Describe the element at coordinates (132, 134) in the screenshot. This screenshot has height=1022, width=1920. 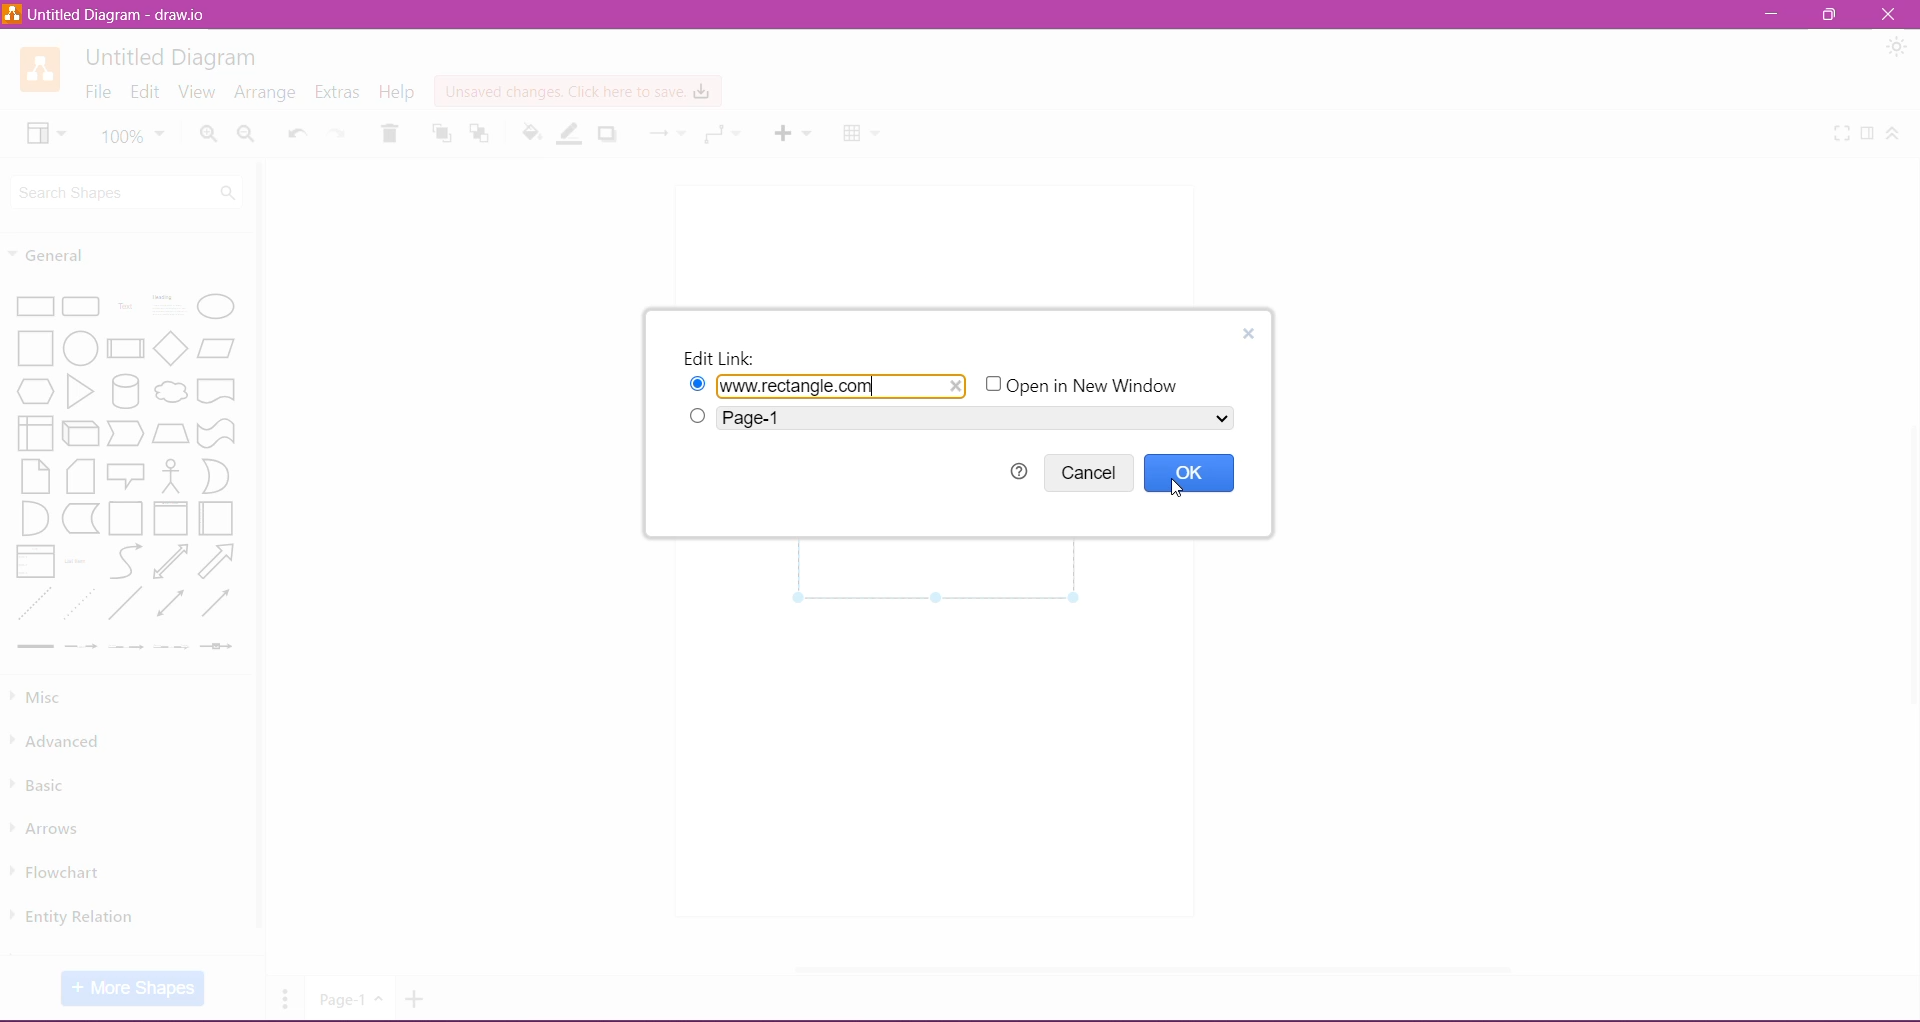
I see `Zoom` at that location.